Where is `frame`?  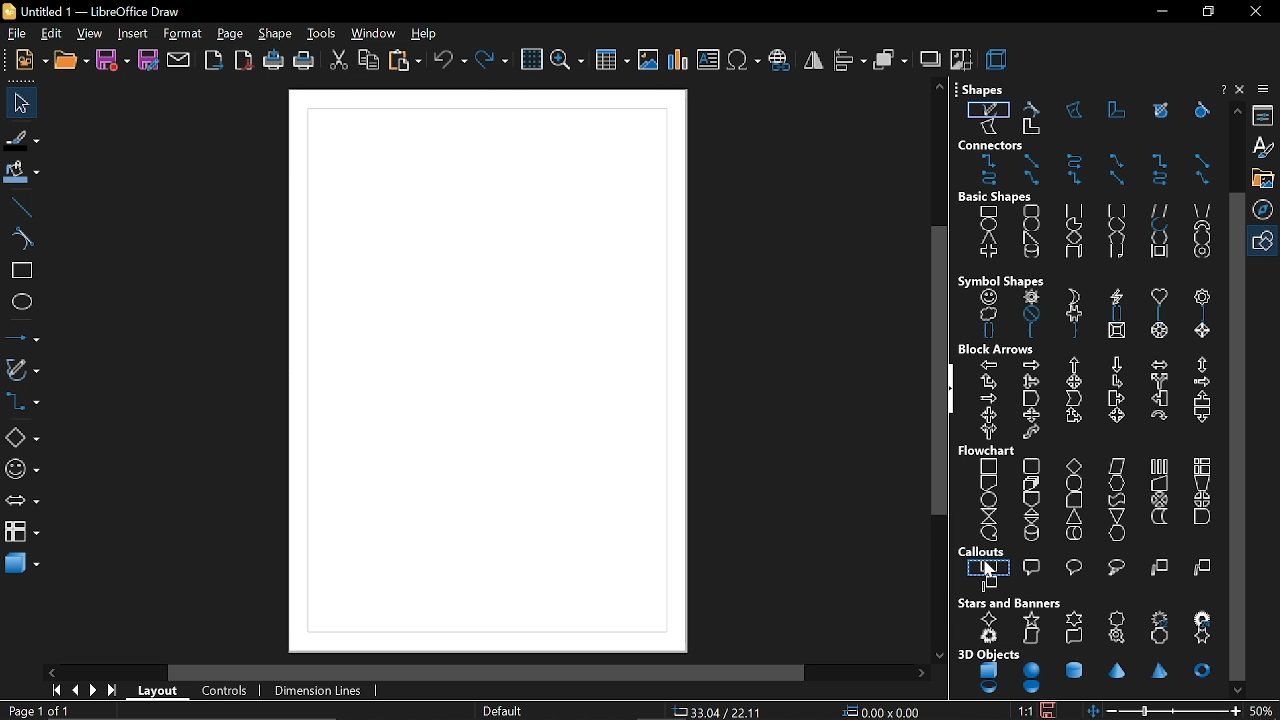 frame is located at coordinates (1156, 255).